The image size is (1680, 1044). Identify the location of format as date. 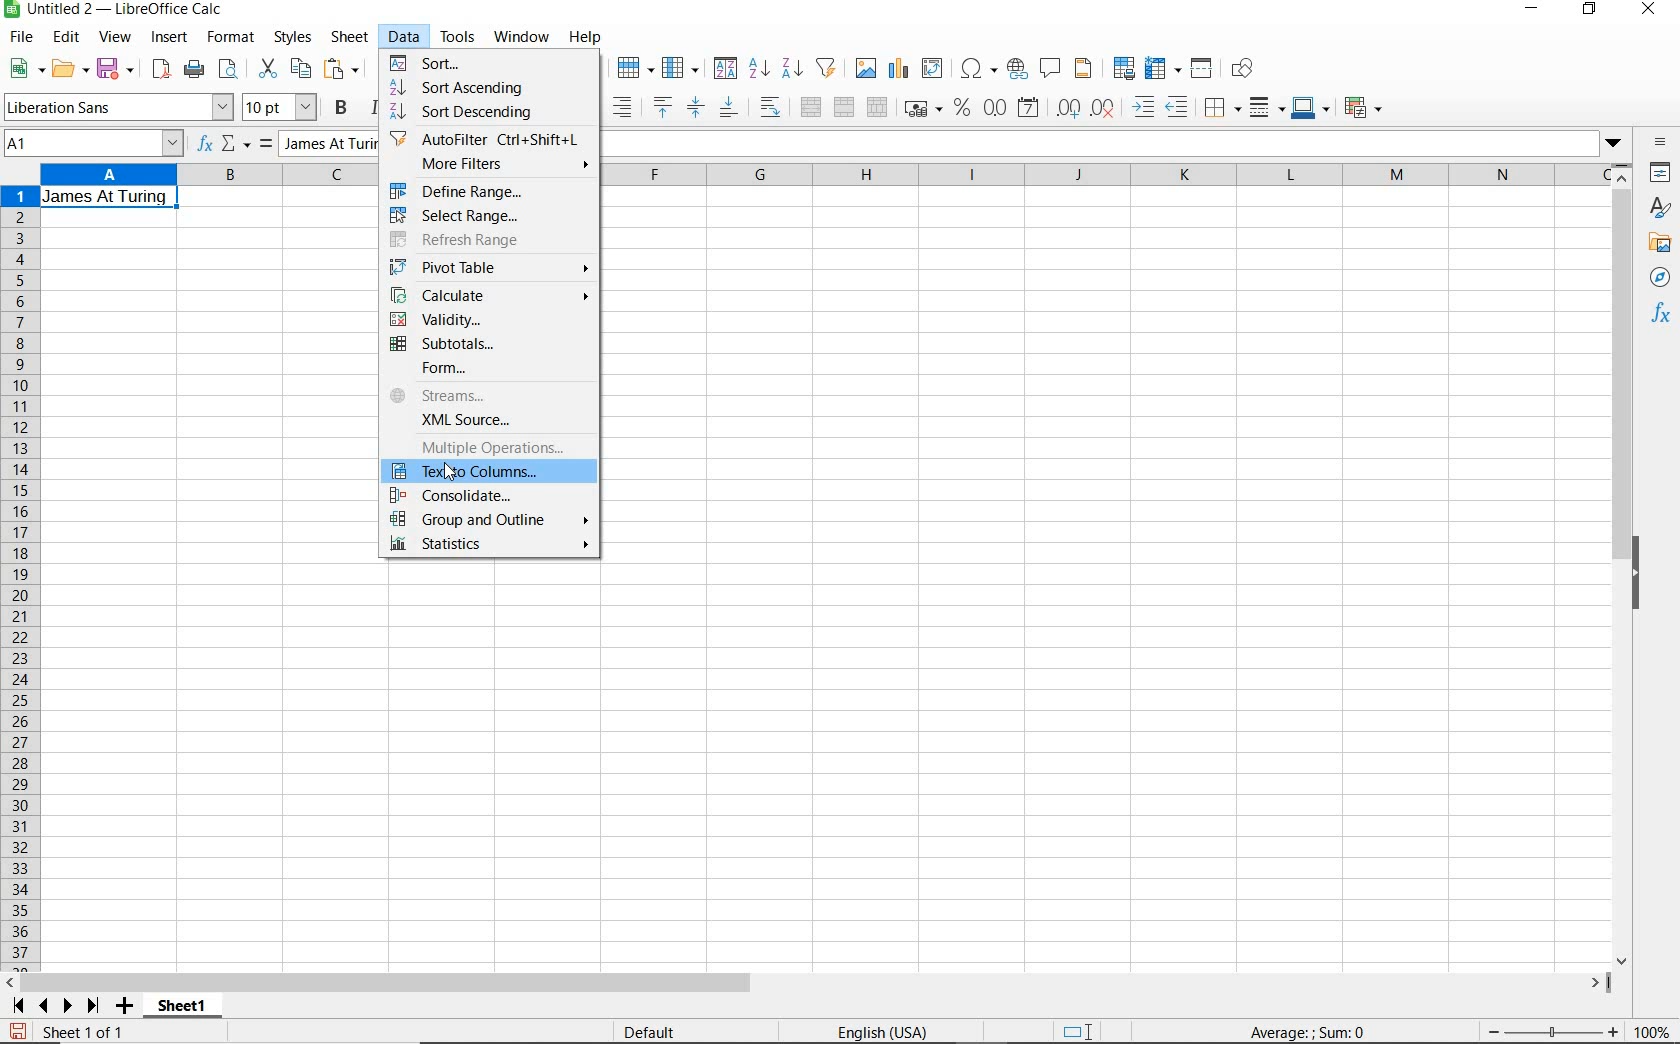
(1030, 110).